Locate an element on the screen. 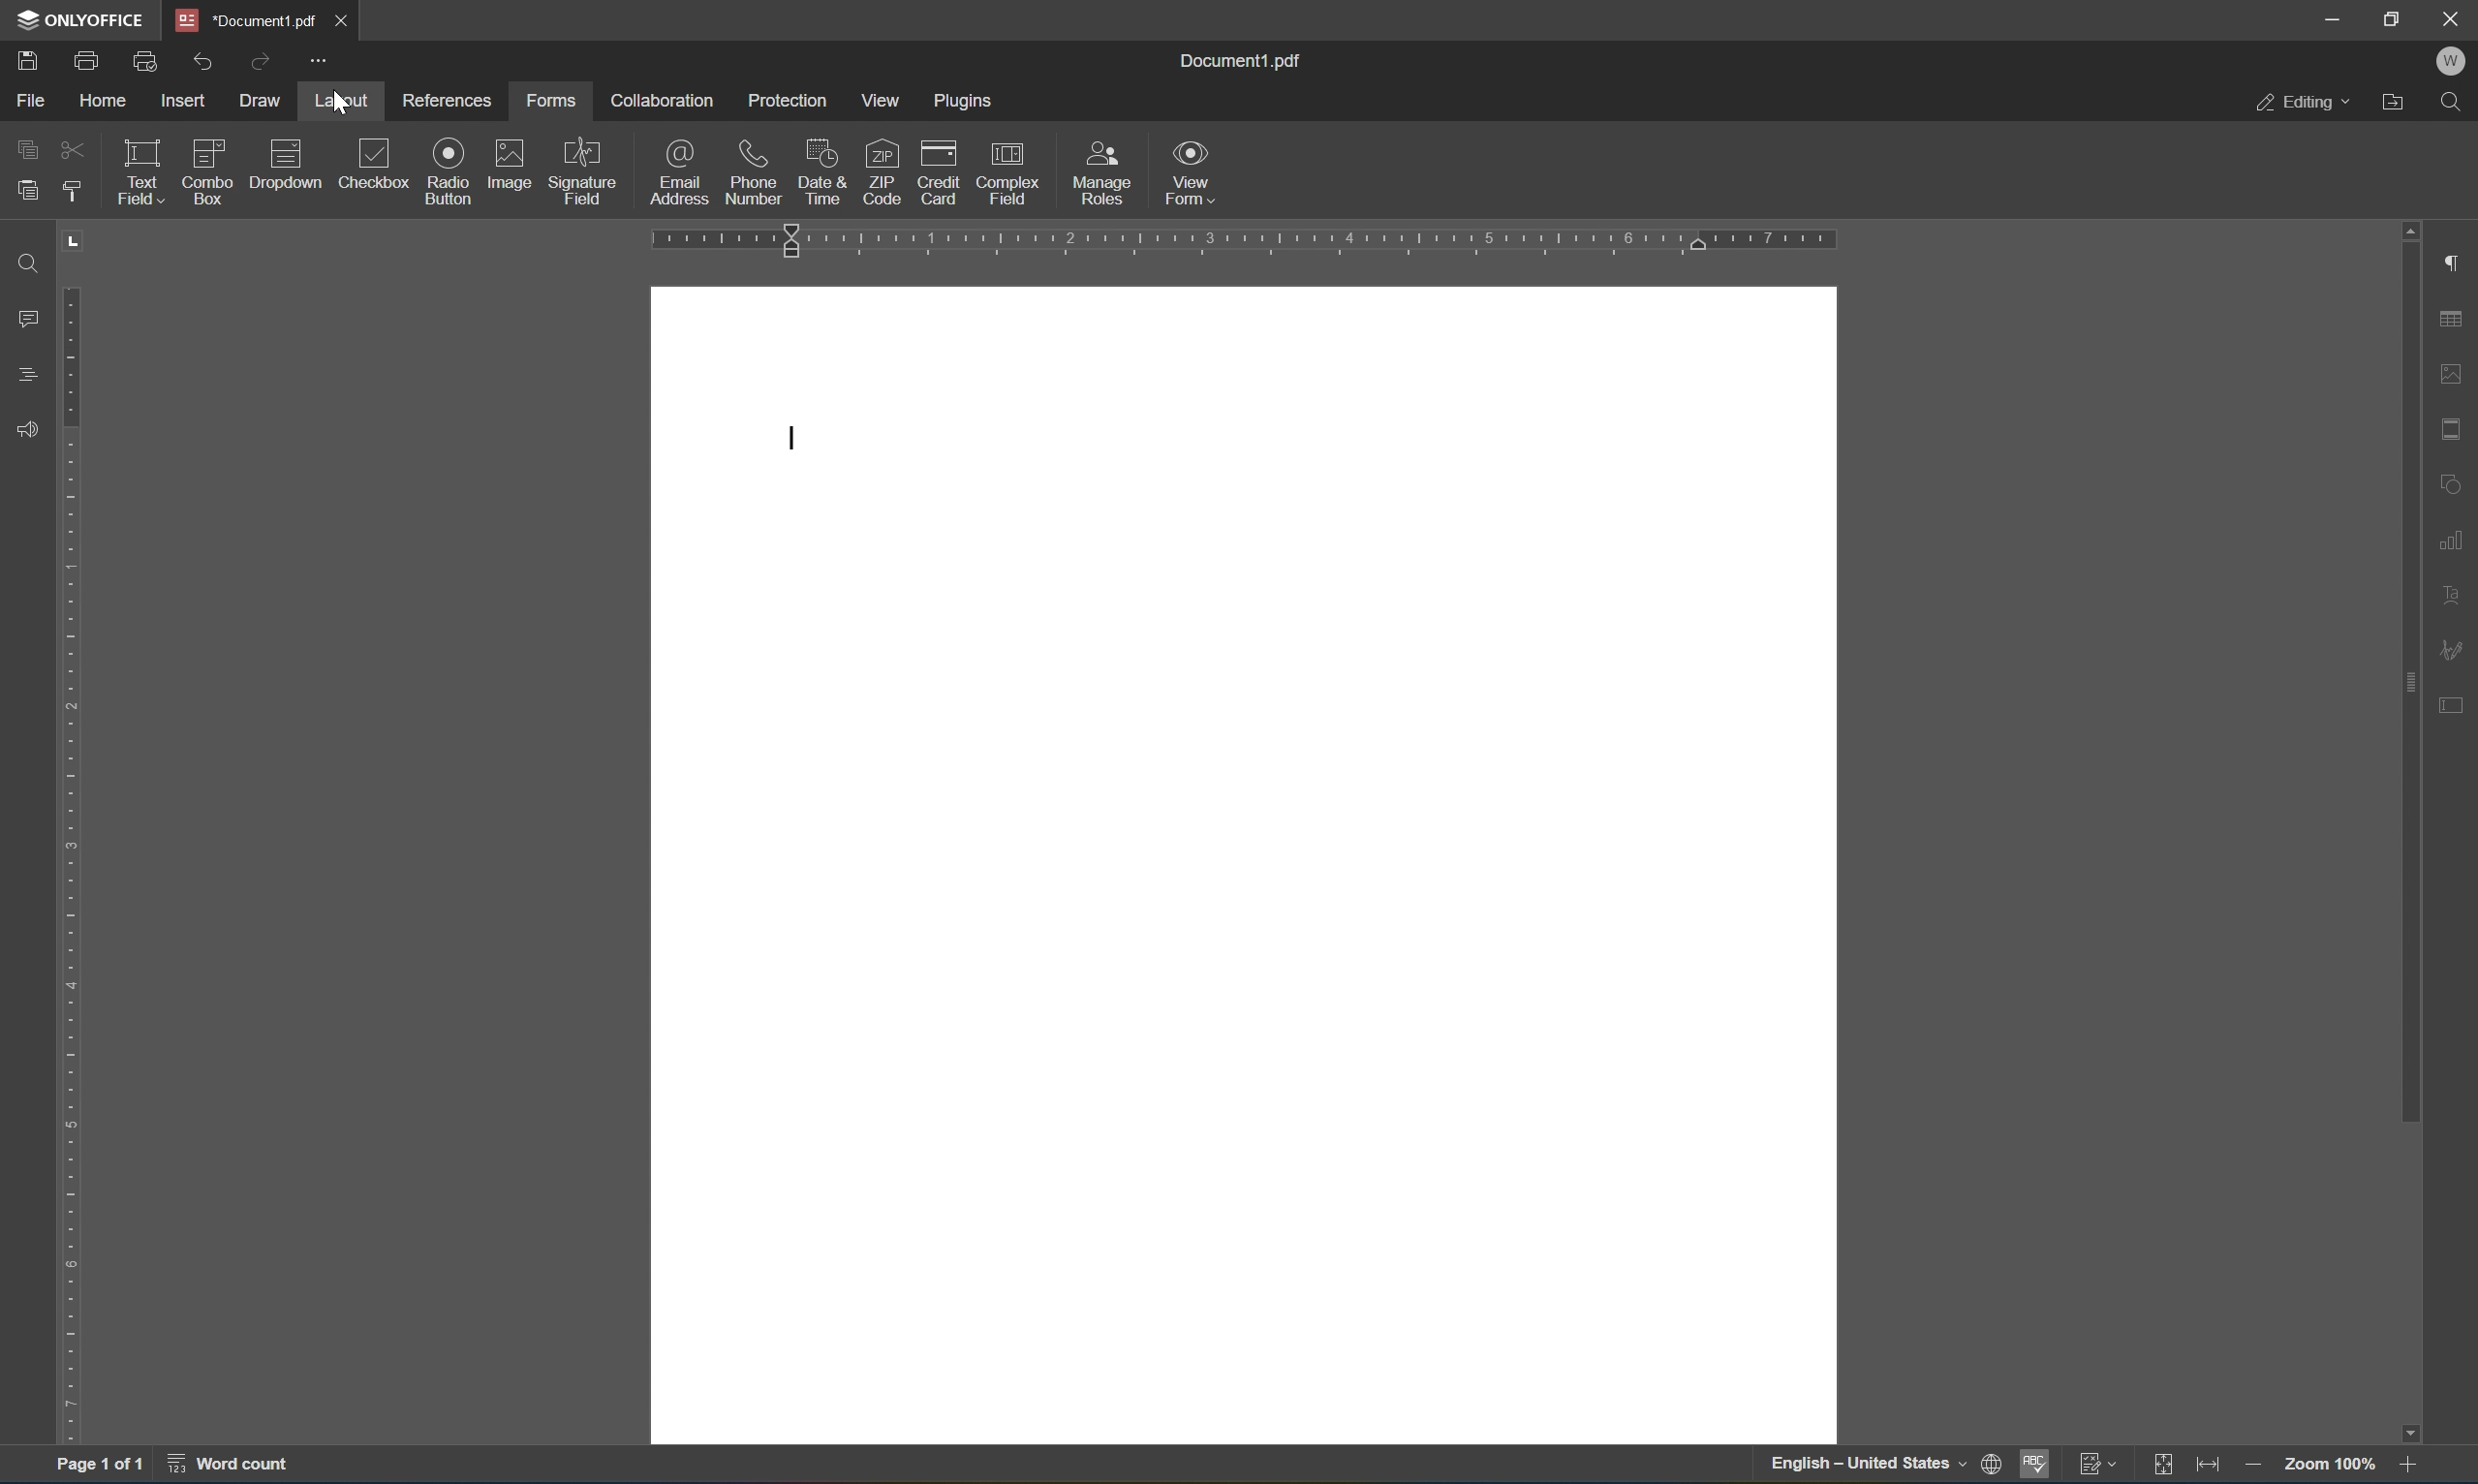  open file location is located at coordinates (2393, 103).